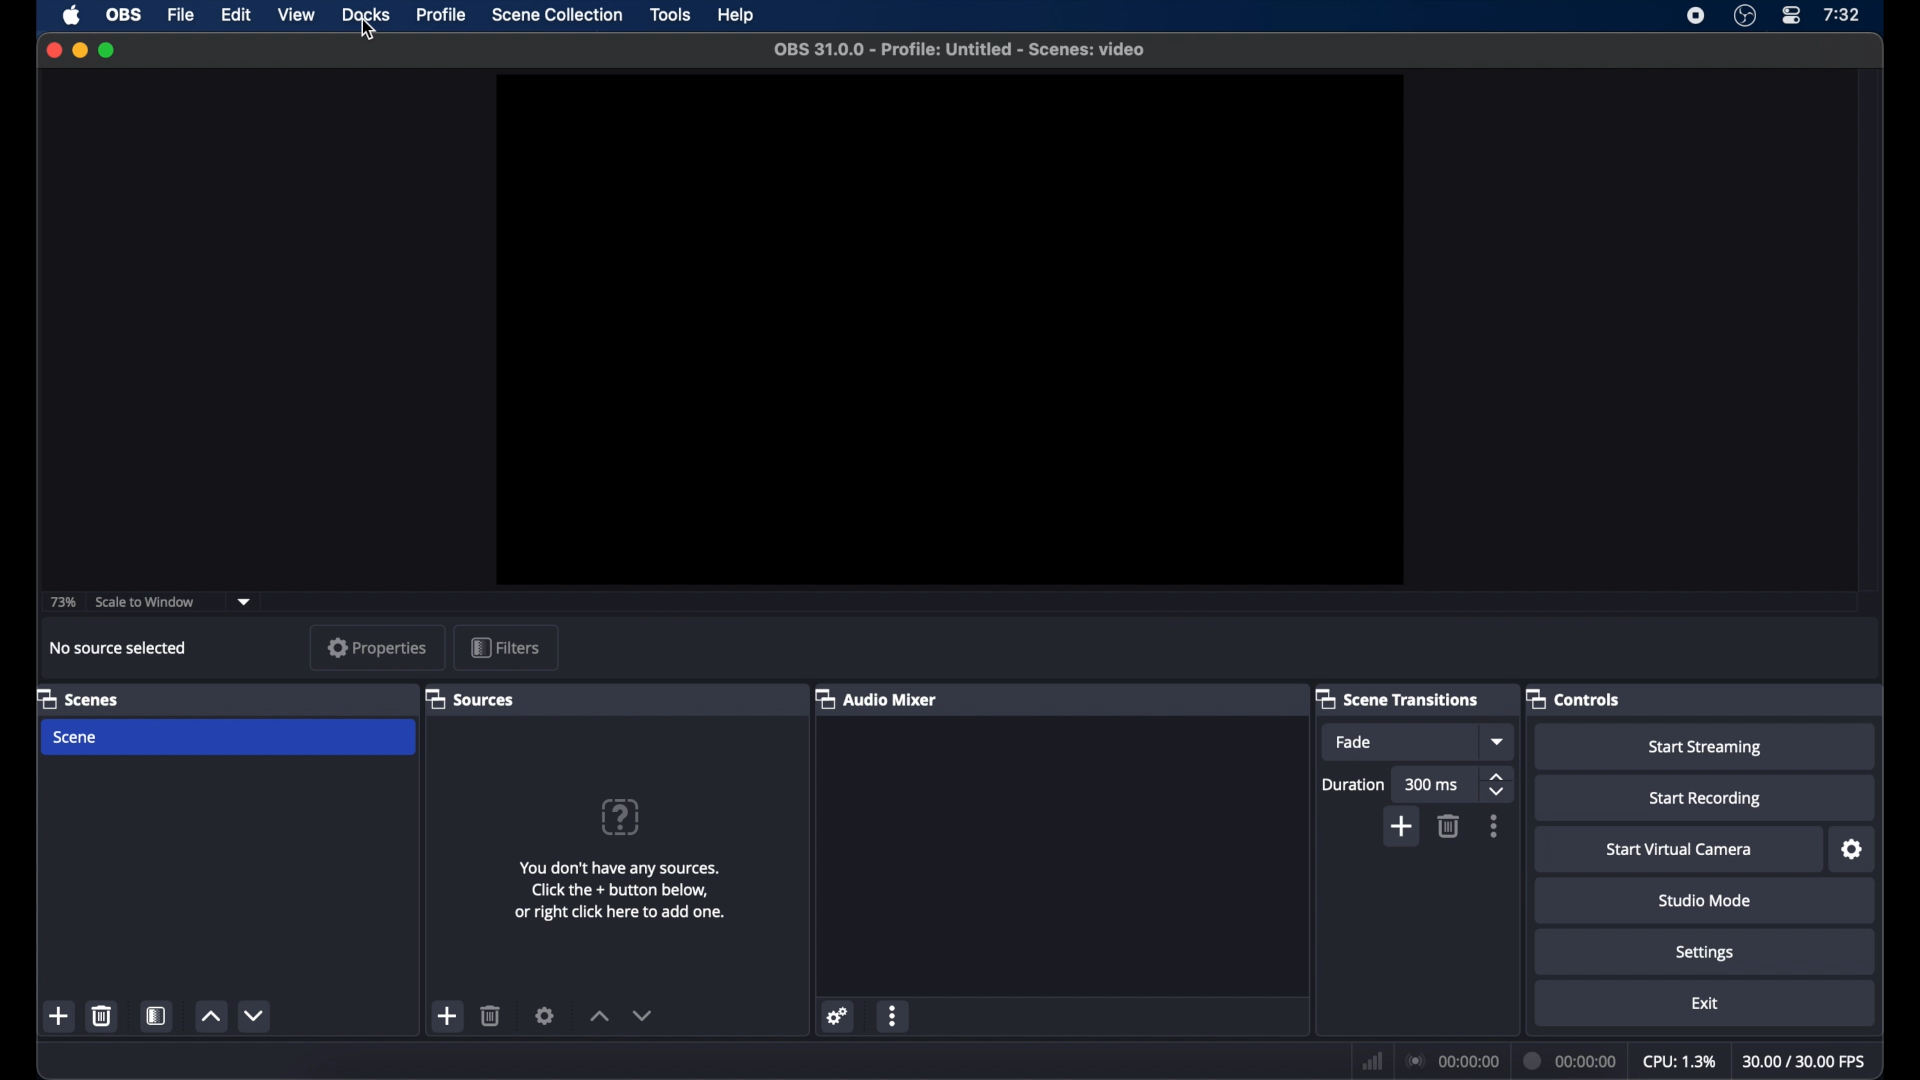 This screenshot has width=1920, height=1080. What do you see at coordinates (600, 1017) in the screenshot?
I see `increment` at bounding box center [600, 1017].